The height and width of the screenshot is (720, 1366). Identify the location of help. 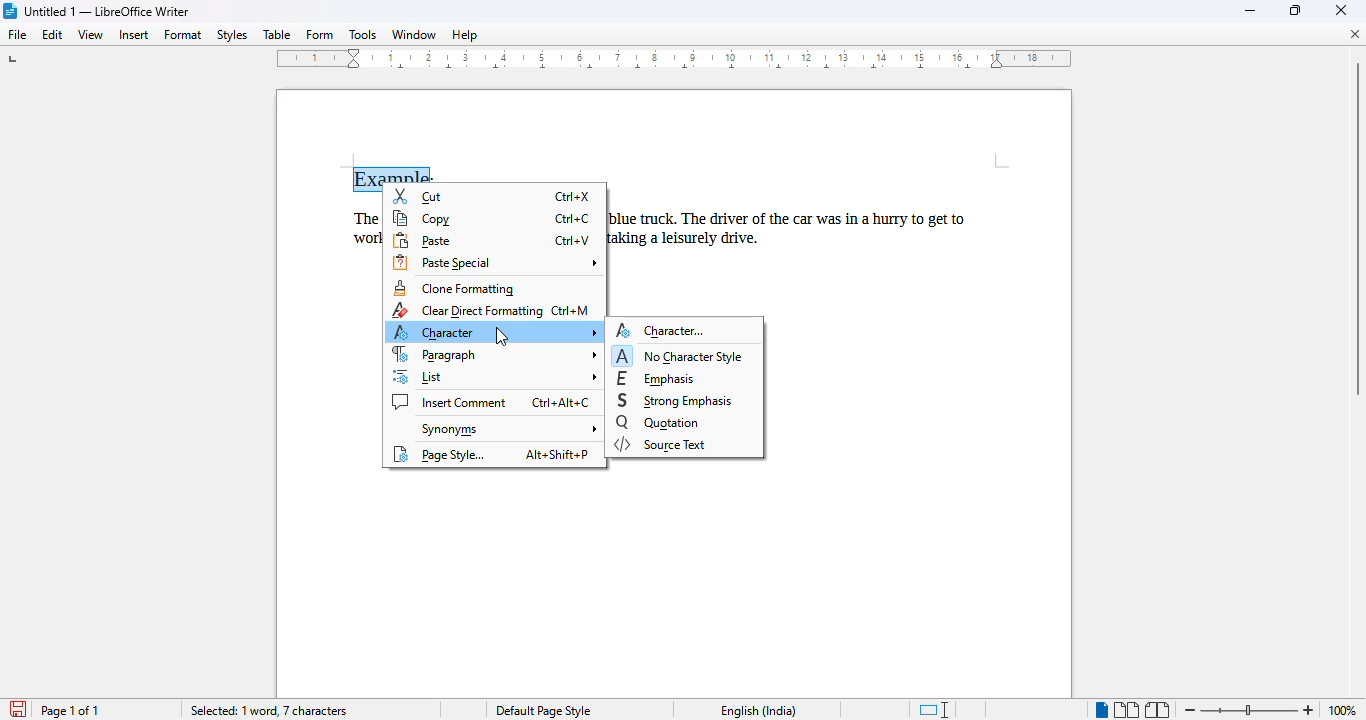
(465, 35).